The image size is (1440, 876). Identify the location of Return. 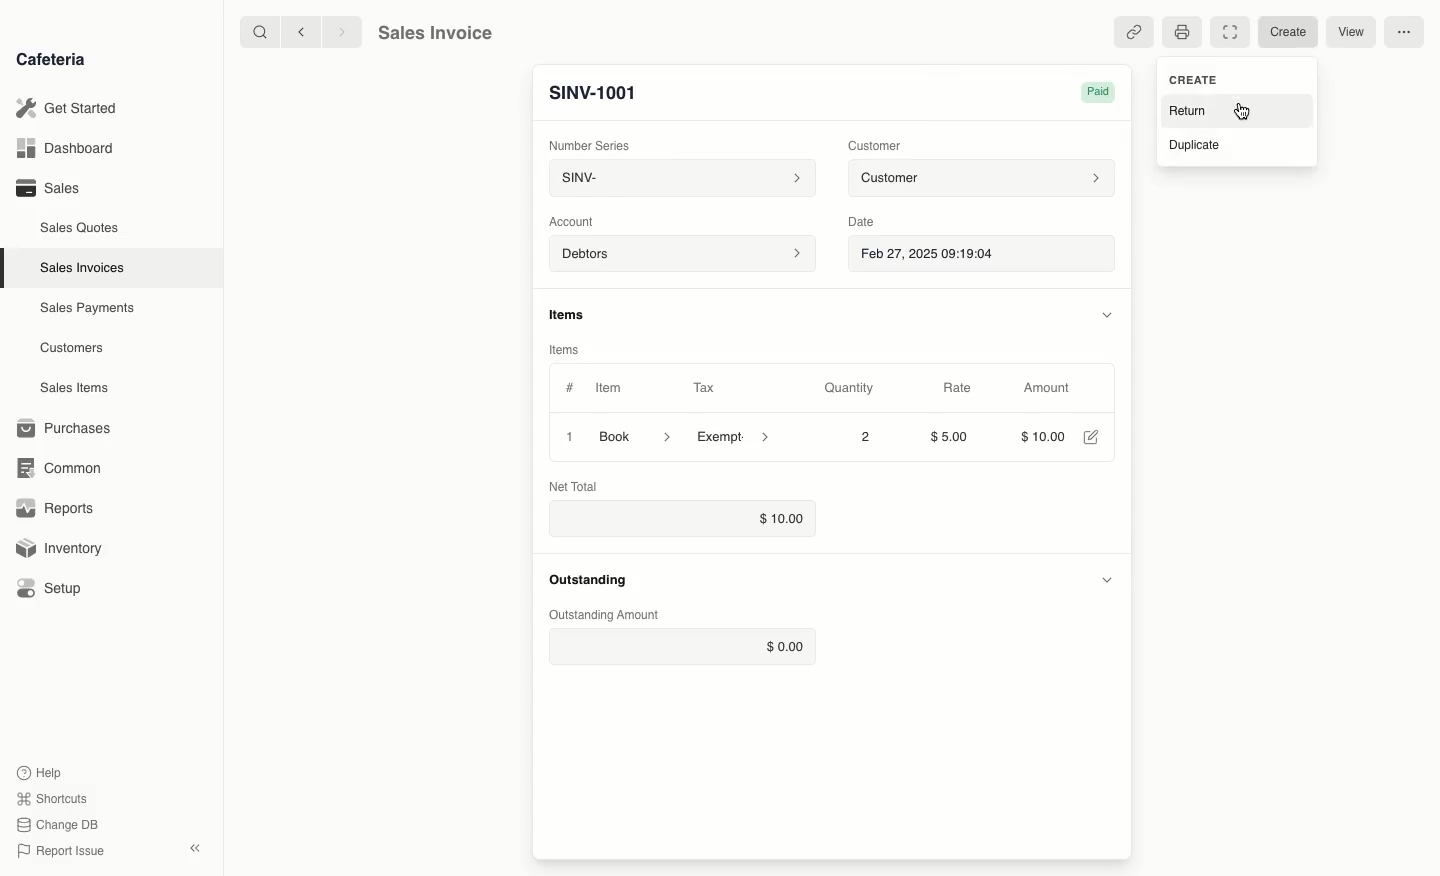
(1186, 112).